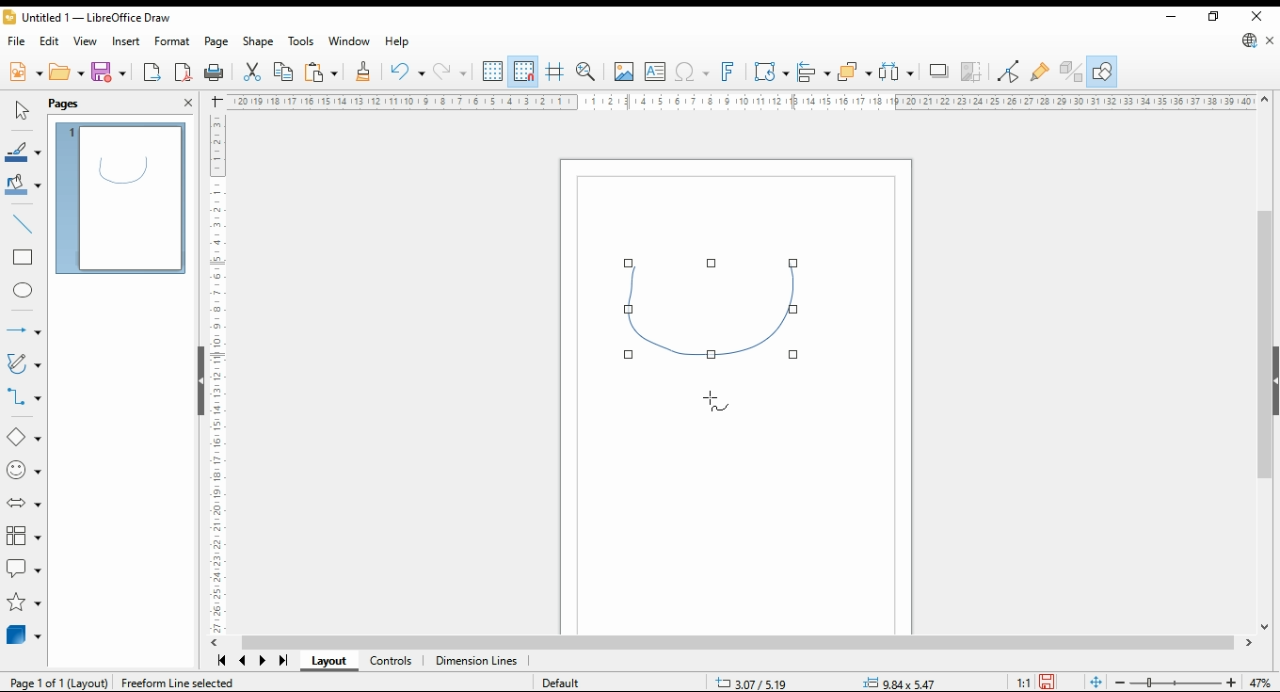 The height and width of the screenshot is (692, 1280). What do you see at coordinates (23, 258) in the screenshot?
I see `rectangle` at bounding box center [23, 258].